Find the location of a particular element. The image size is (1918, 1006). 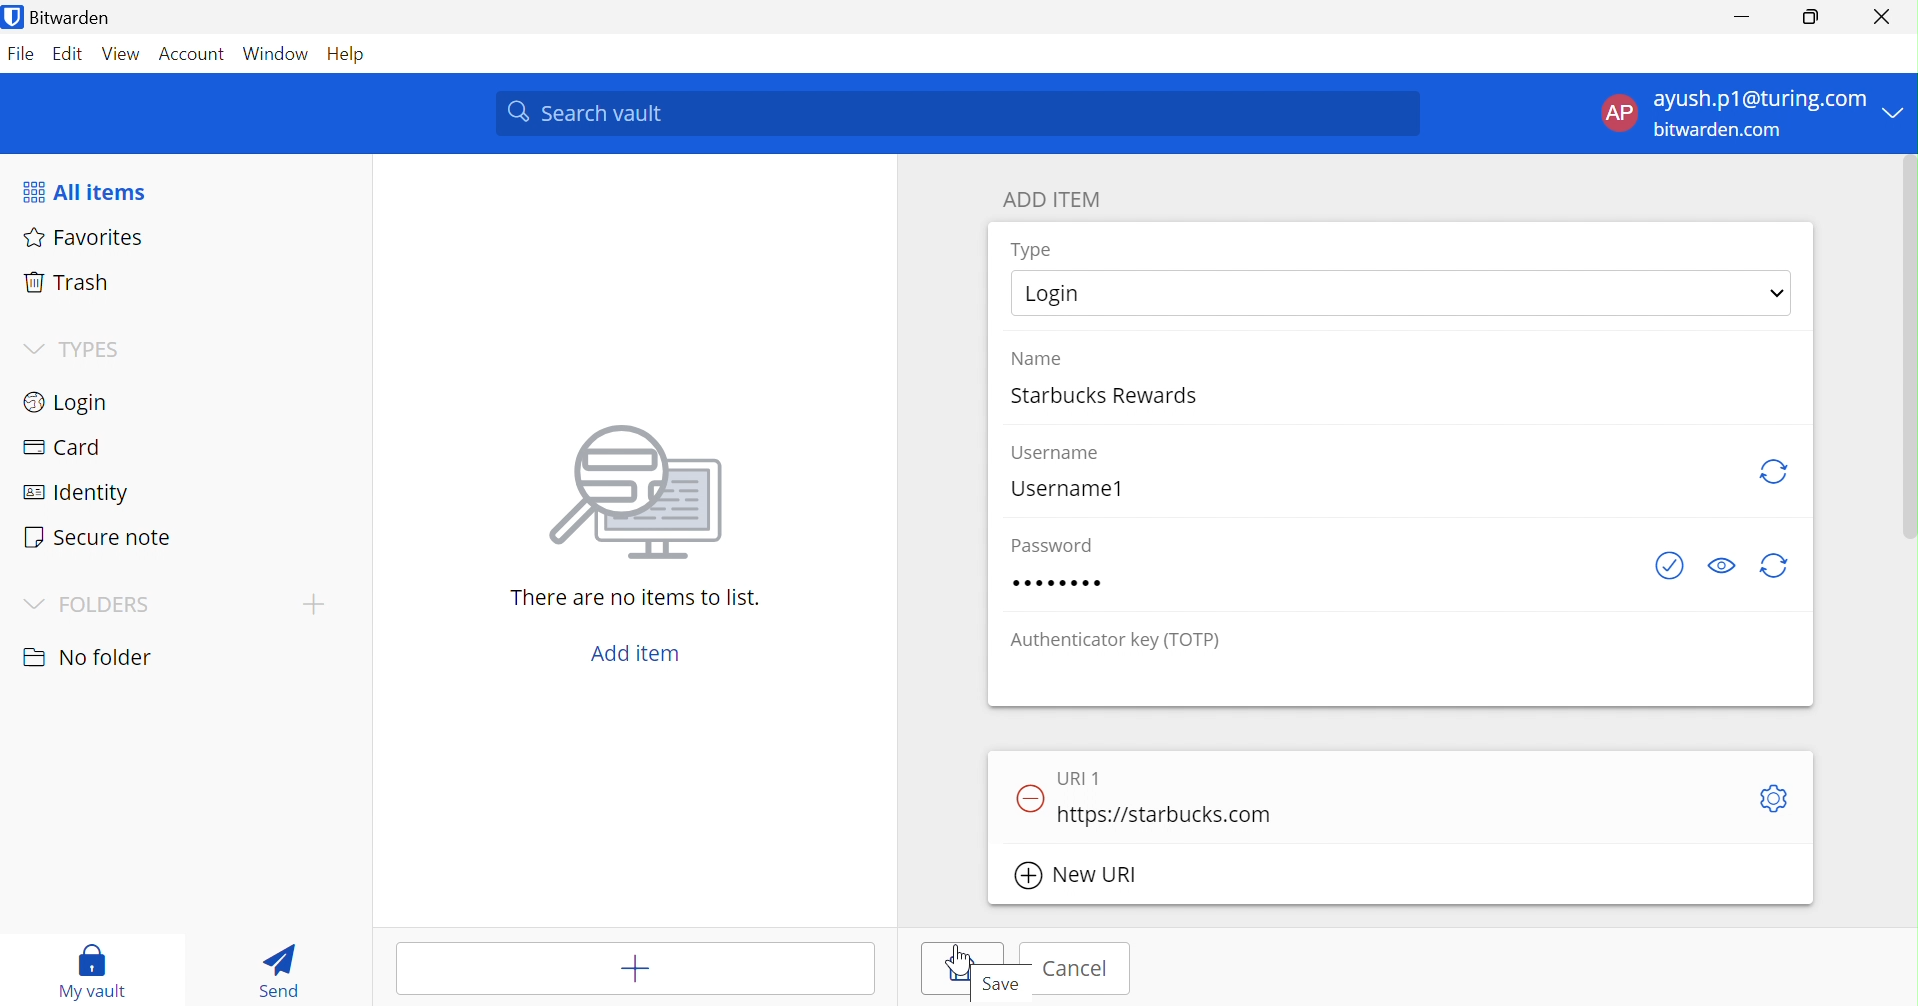

TYPES is located at coordinates (97, 349).